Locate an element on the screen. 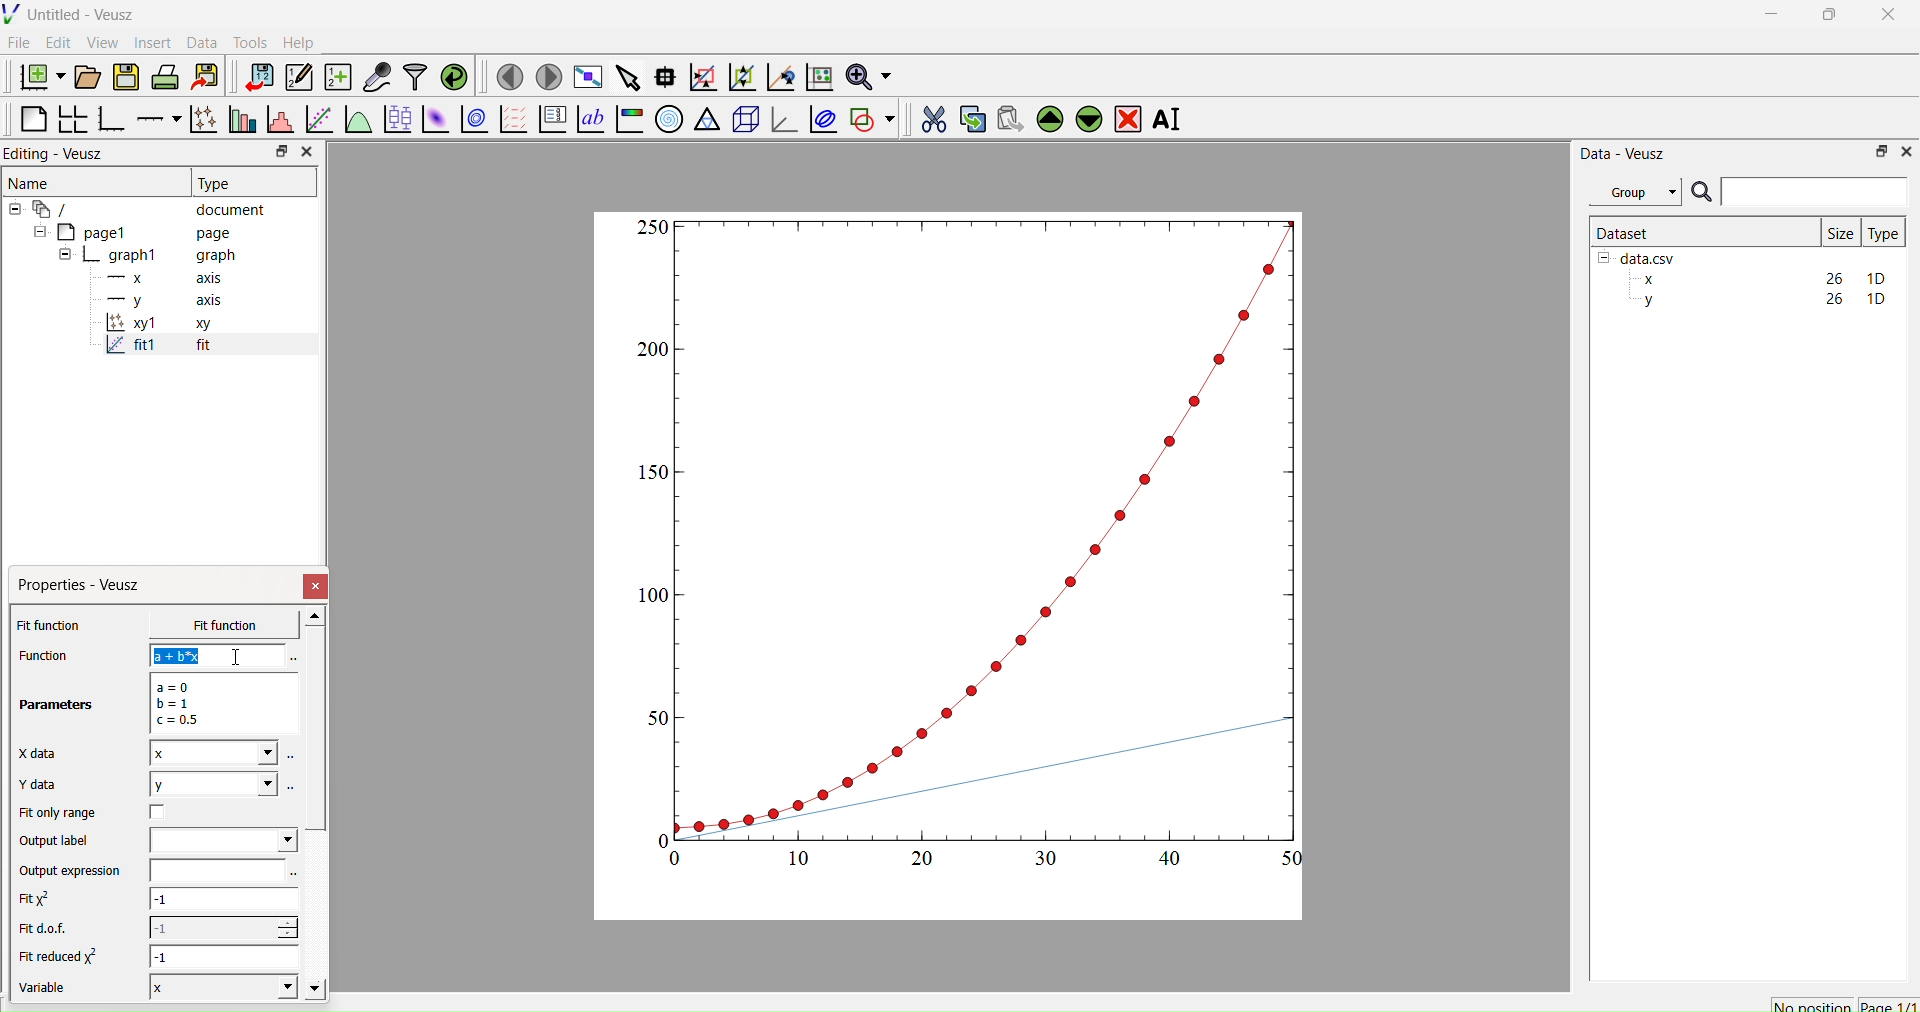 This screenshot has width=1920, height=1012. Data - Veusz is located at coordinates (1623, 153).